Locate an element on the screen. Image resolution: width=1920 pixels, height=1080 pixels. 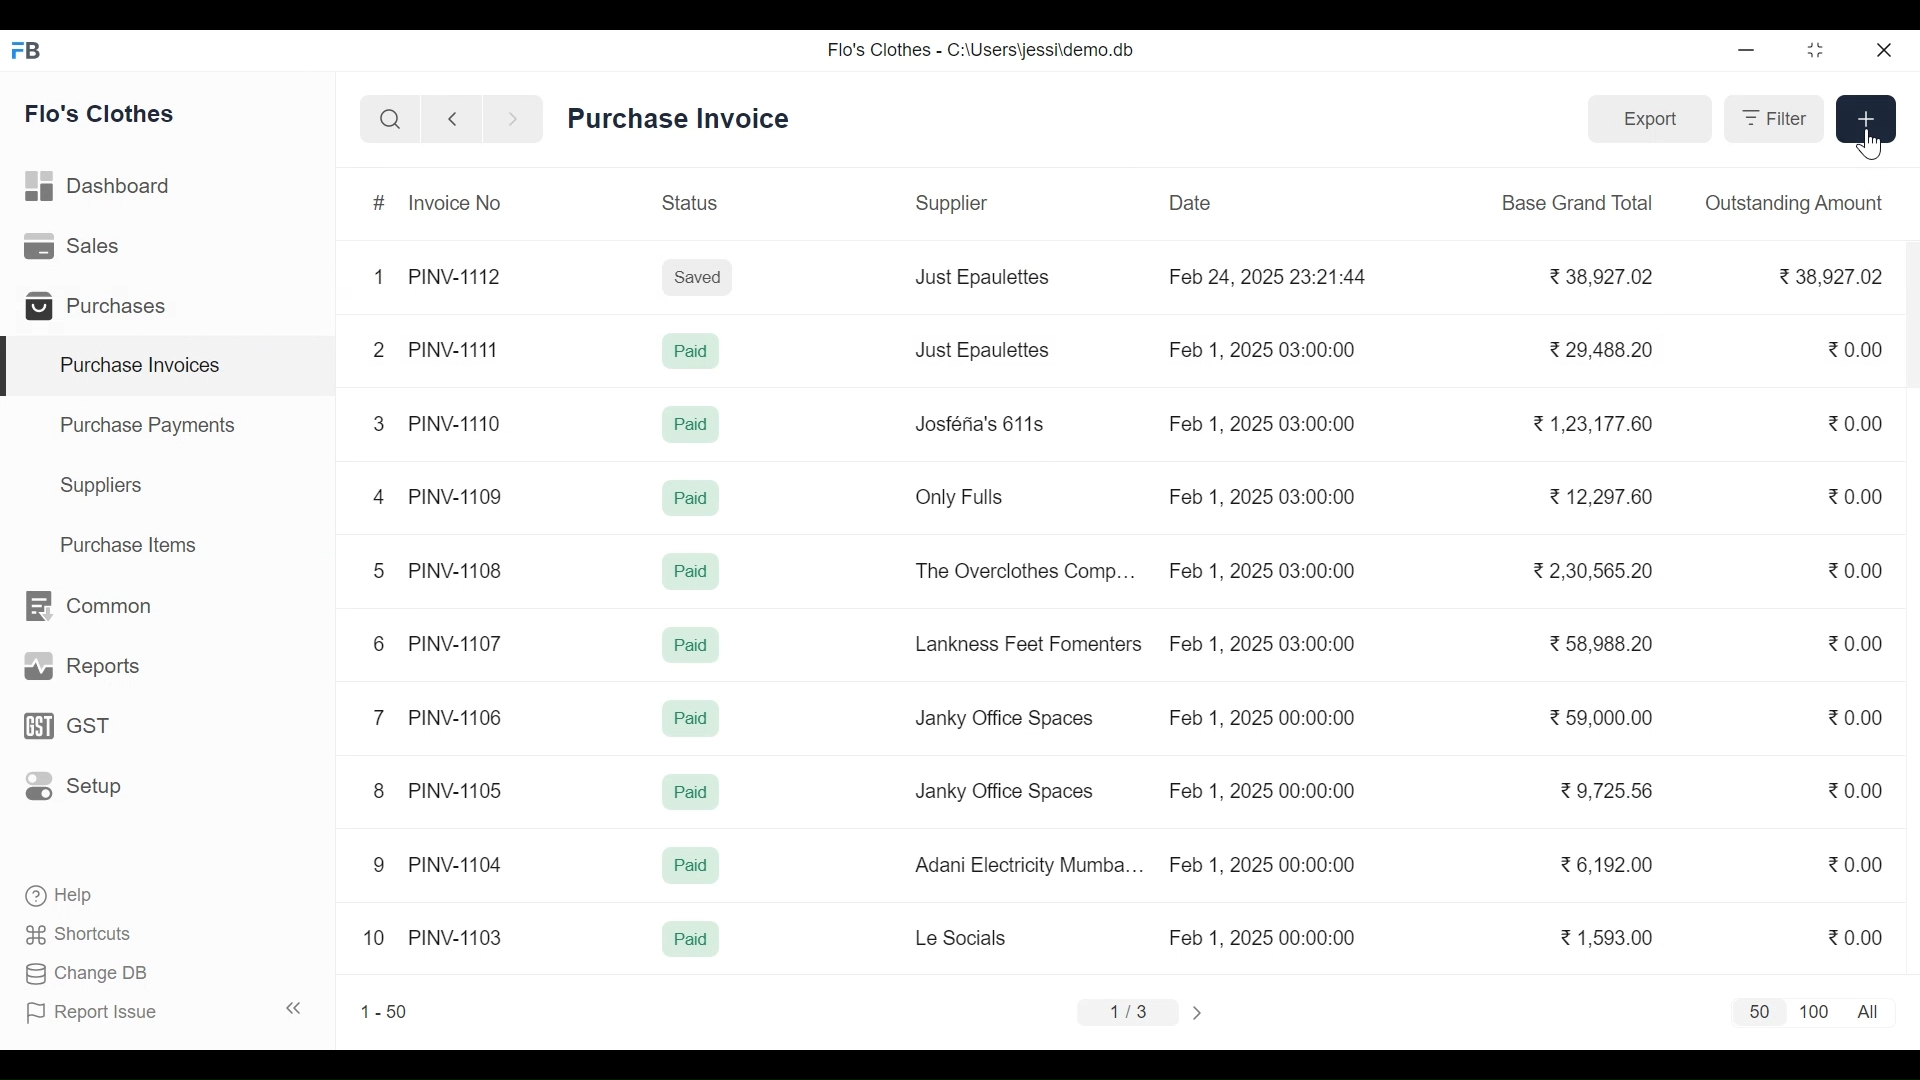
Paid is located at coordinates (692, 866).